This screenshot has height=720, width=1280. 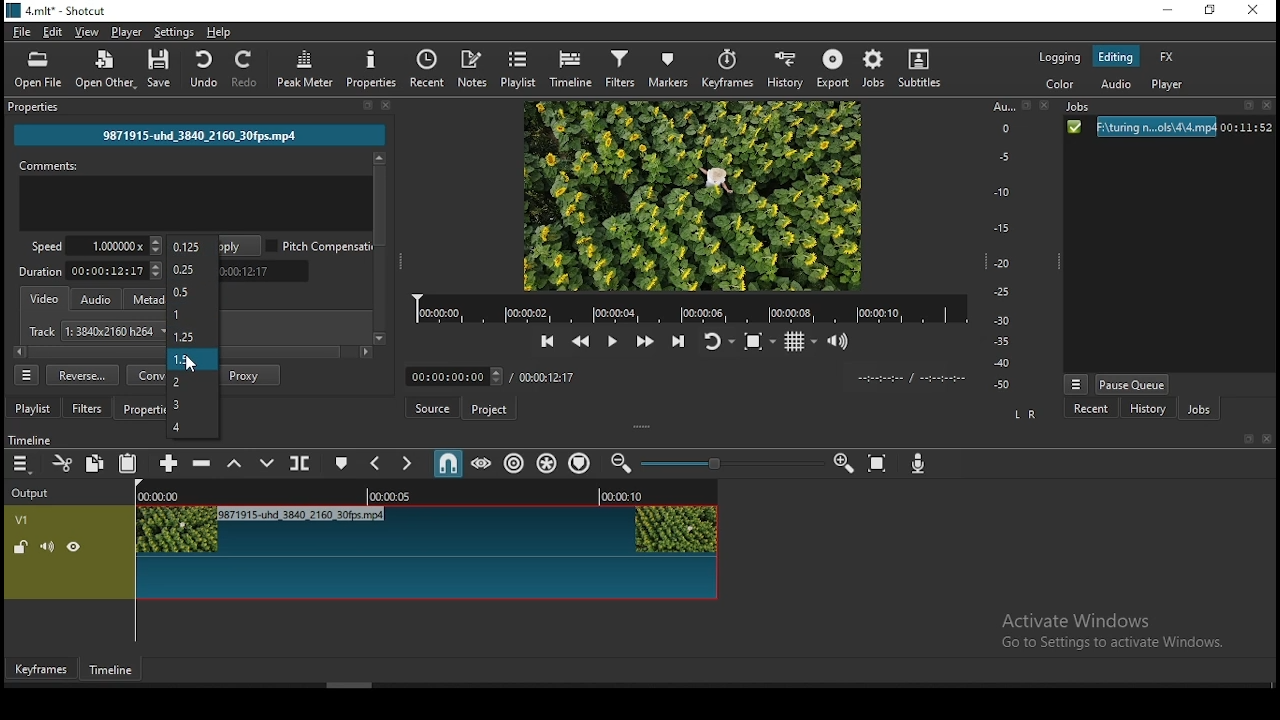 I want to click on lift, so click(x=235, y=465).